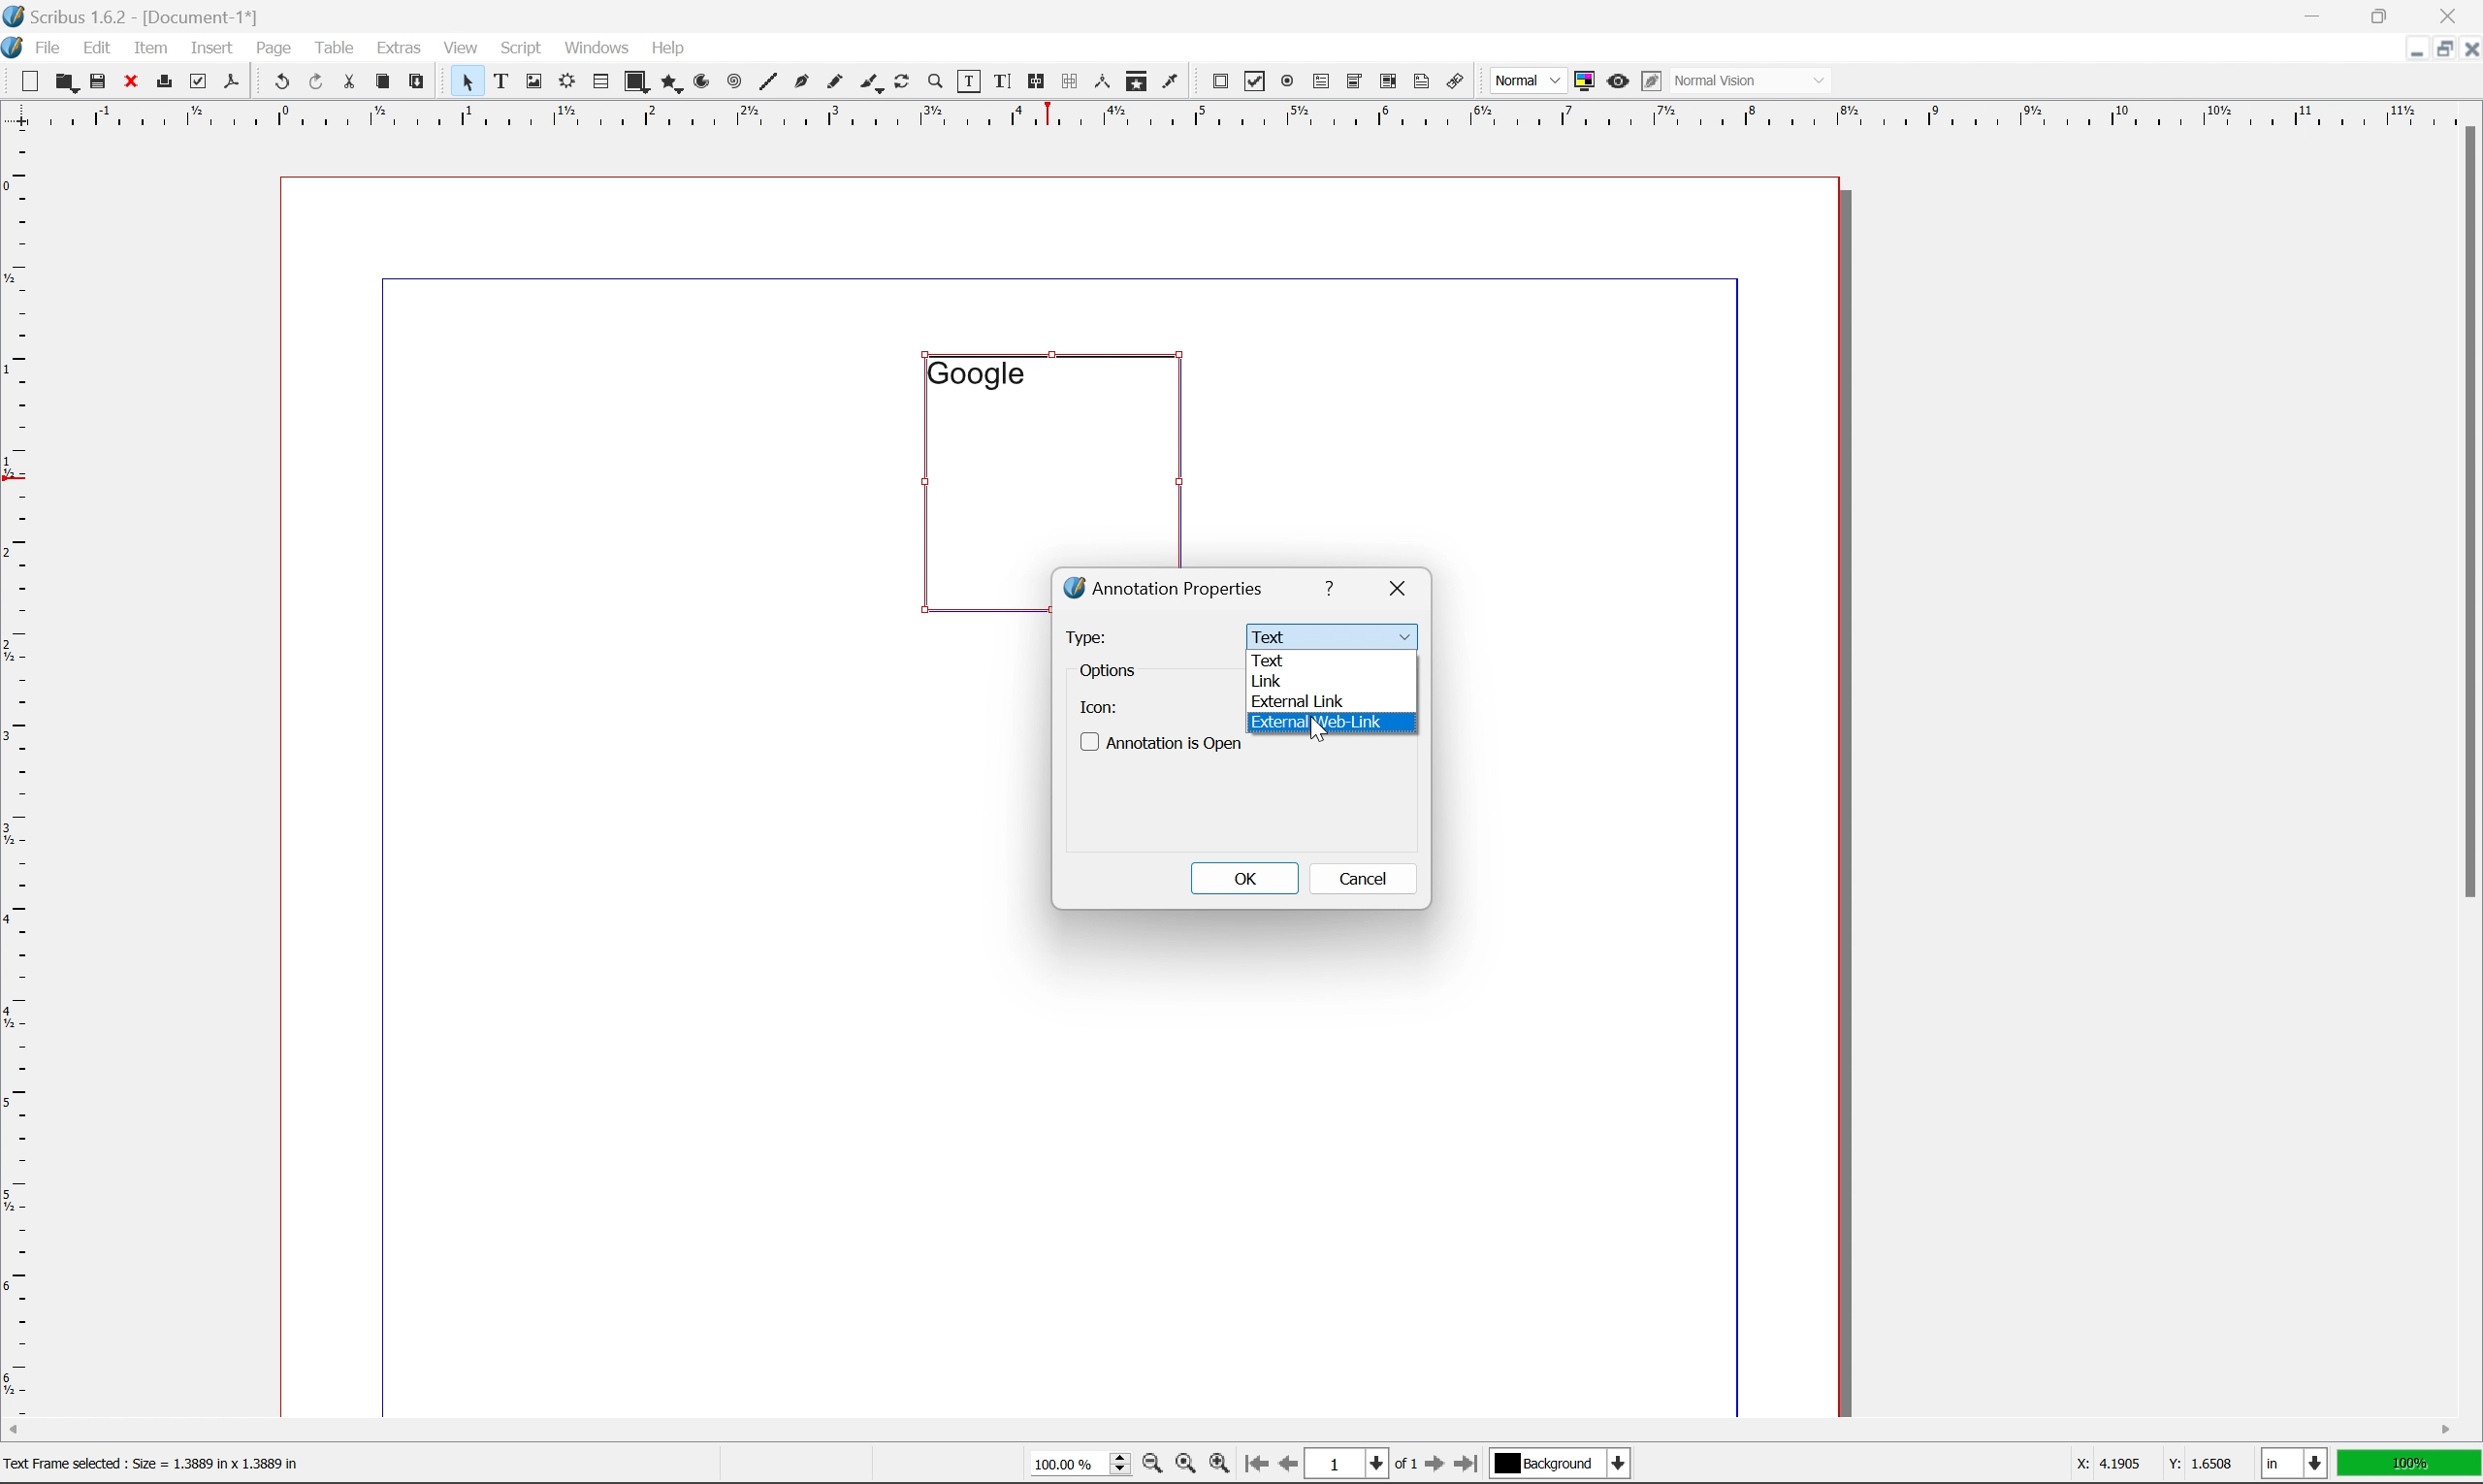  Describe the element at coordinates (1525, 80) in the screenshot. I see `normal` at that location.